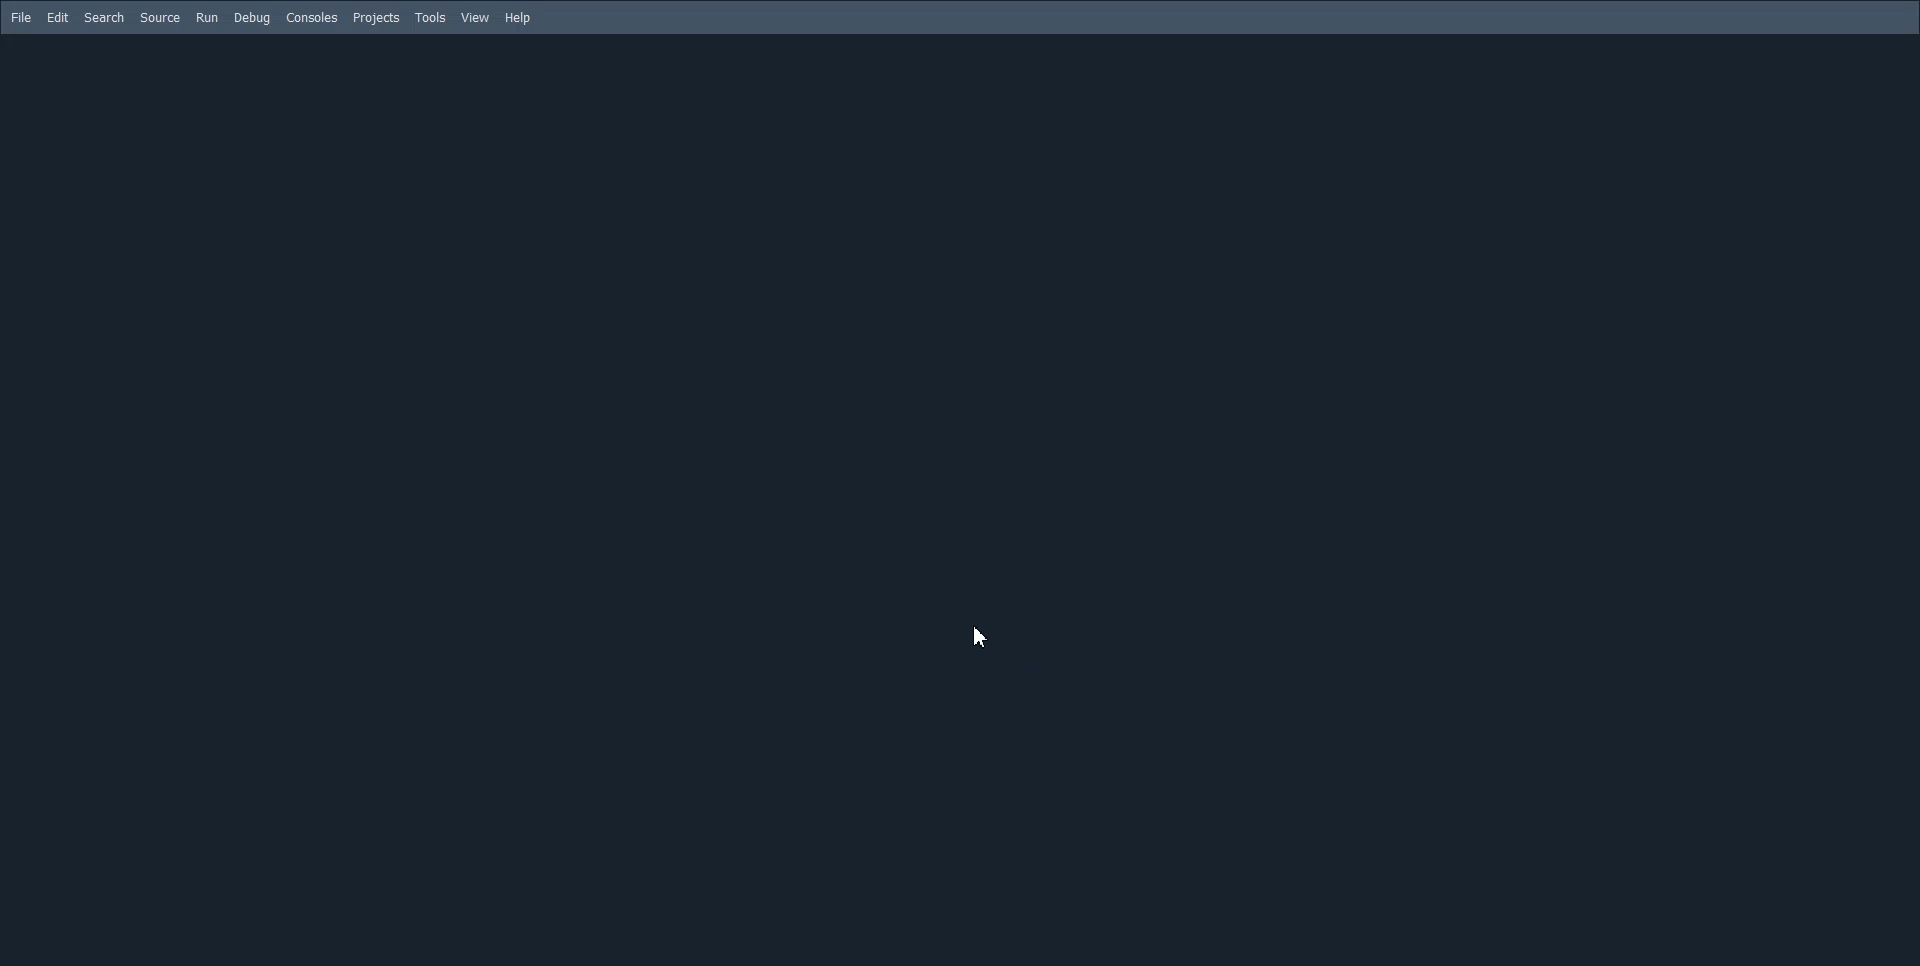 The width and height of the screenshot is (1920, 966). I want to click on Debug, so click(252, 19).